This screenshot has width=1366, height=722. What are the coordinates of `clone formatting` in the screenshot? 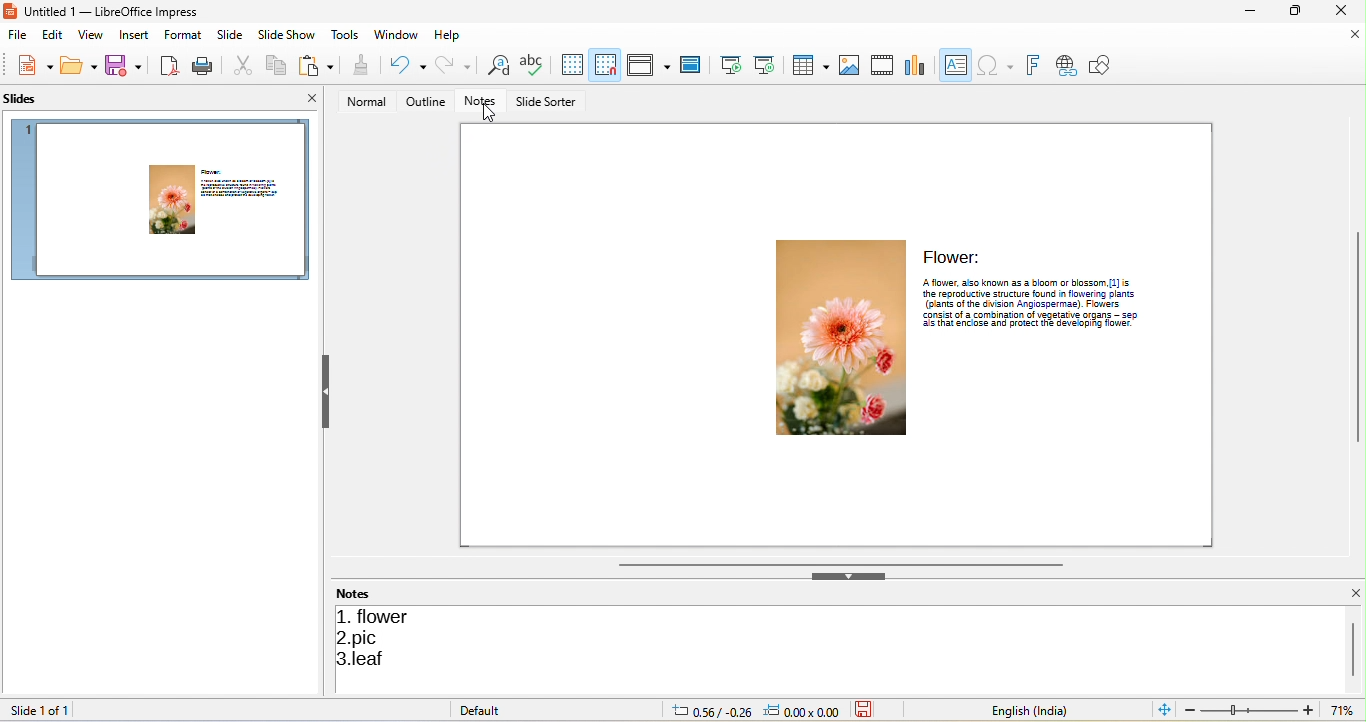 It's located at (359, 65).